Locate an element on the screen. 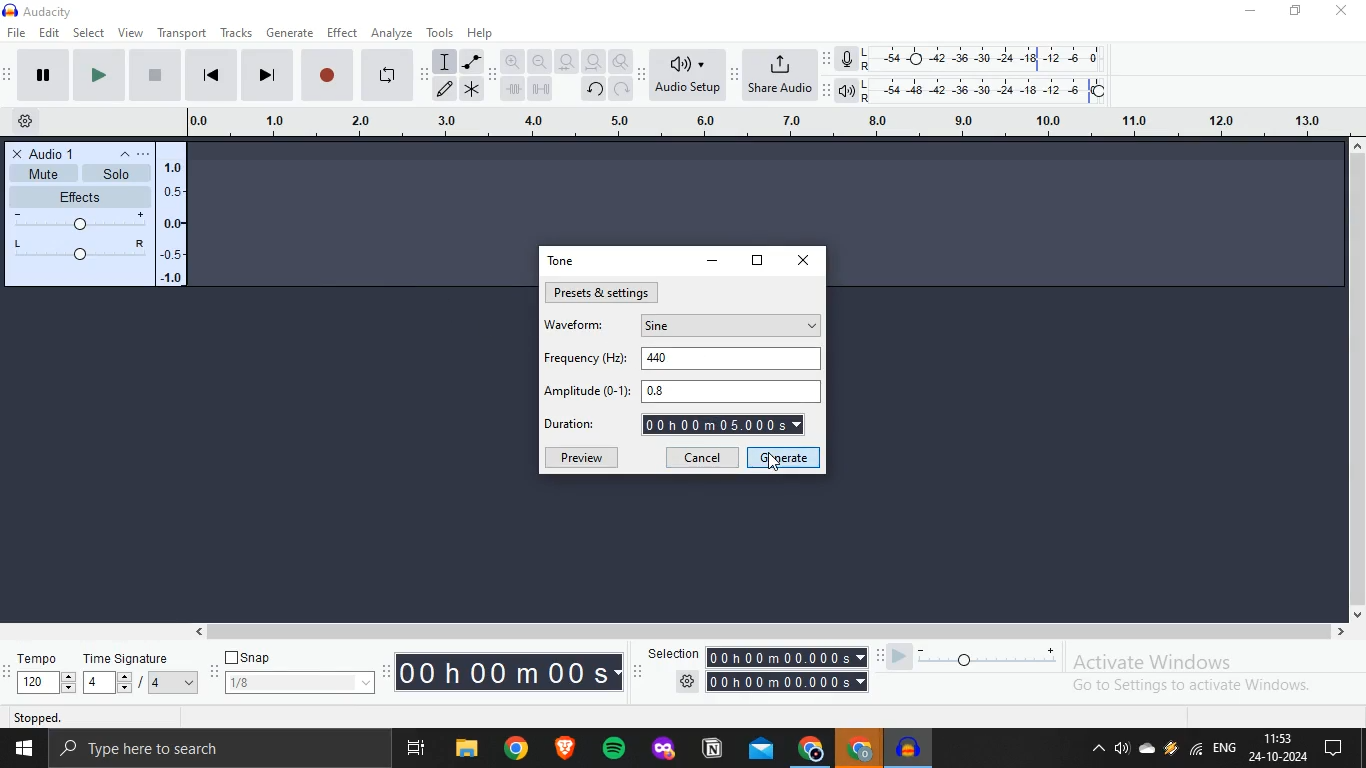 This screenshot has width=1366, height=768. Time Signature is located at coordinates (143, 673).